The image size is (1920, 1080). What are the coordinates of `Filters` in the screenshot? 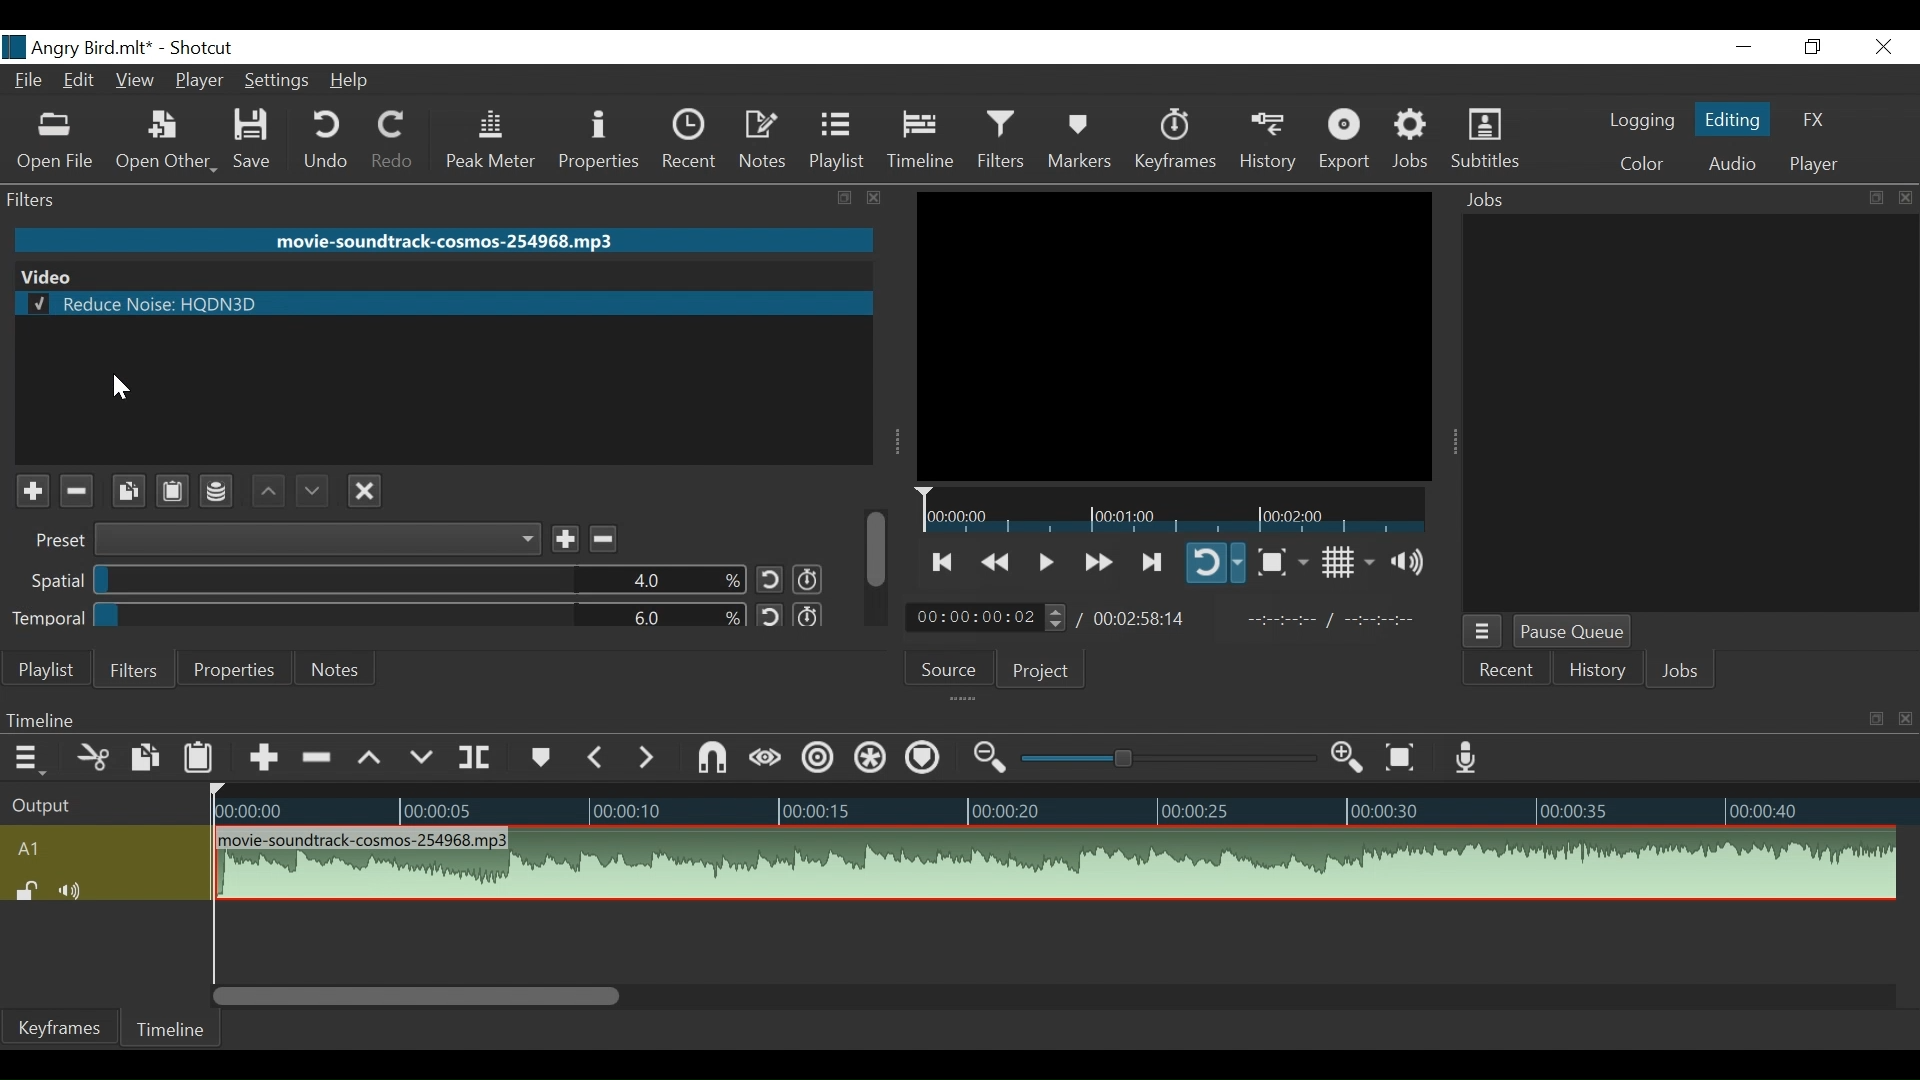 It's located at (130, 671).